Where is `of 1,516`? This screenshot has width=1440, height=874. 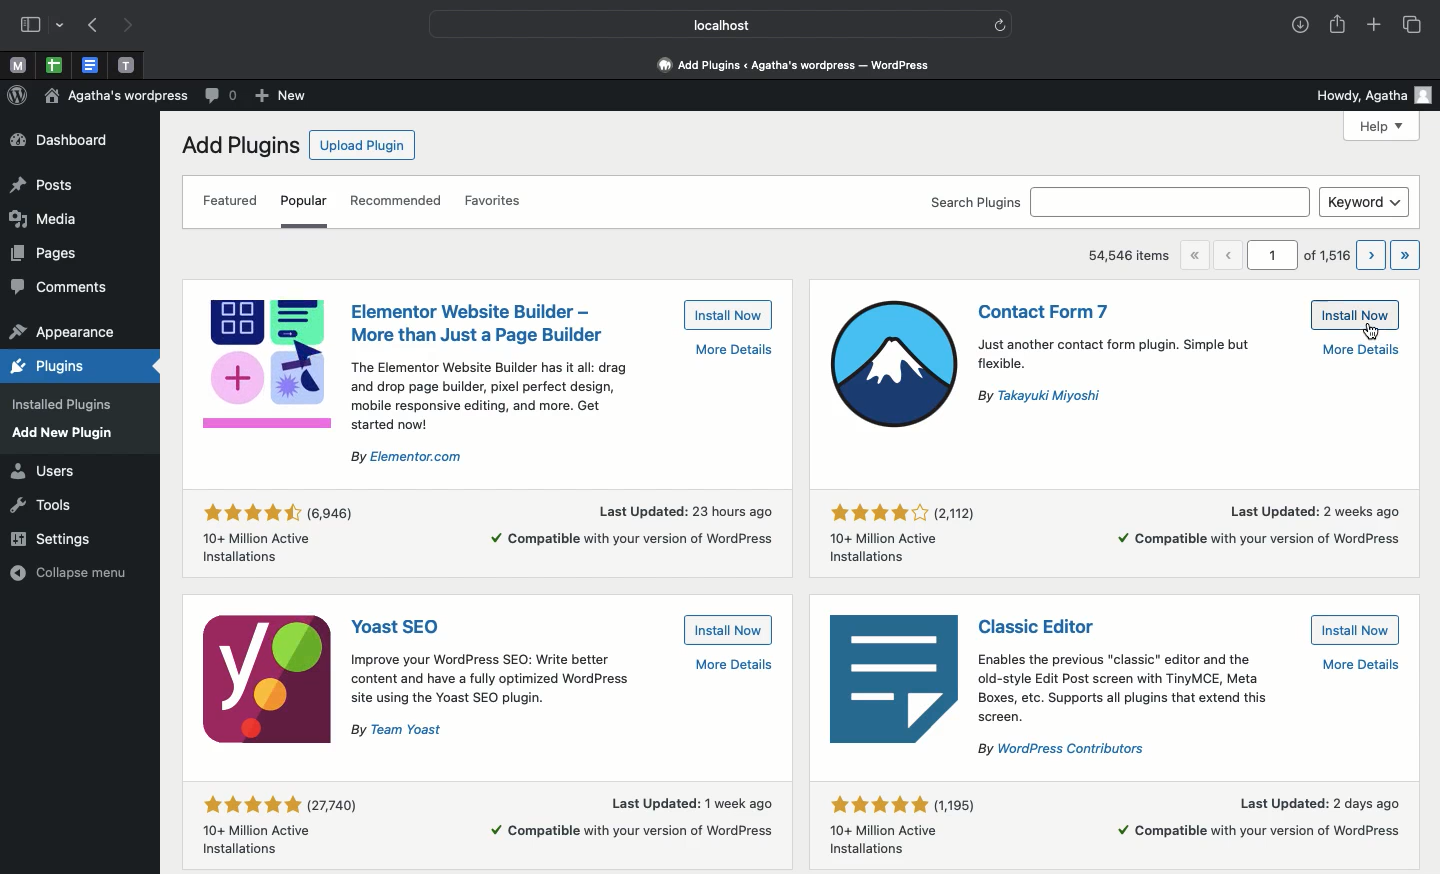 of 1,516 is located at coordinates (1326, 257).